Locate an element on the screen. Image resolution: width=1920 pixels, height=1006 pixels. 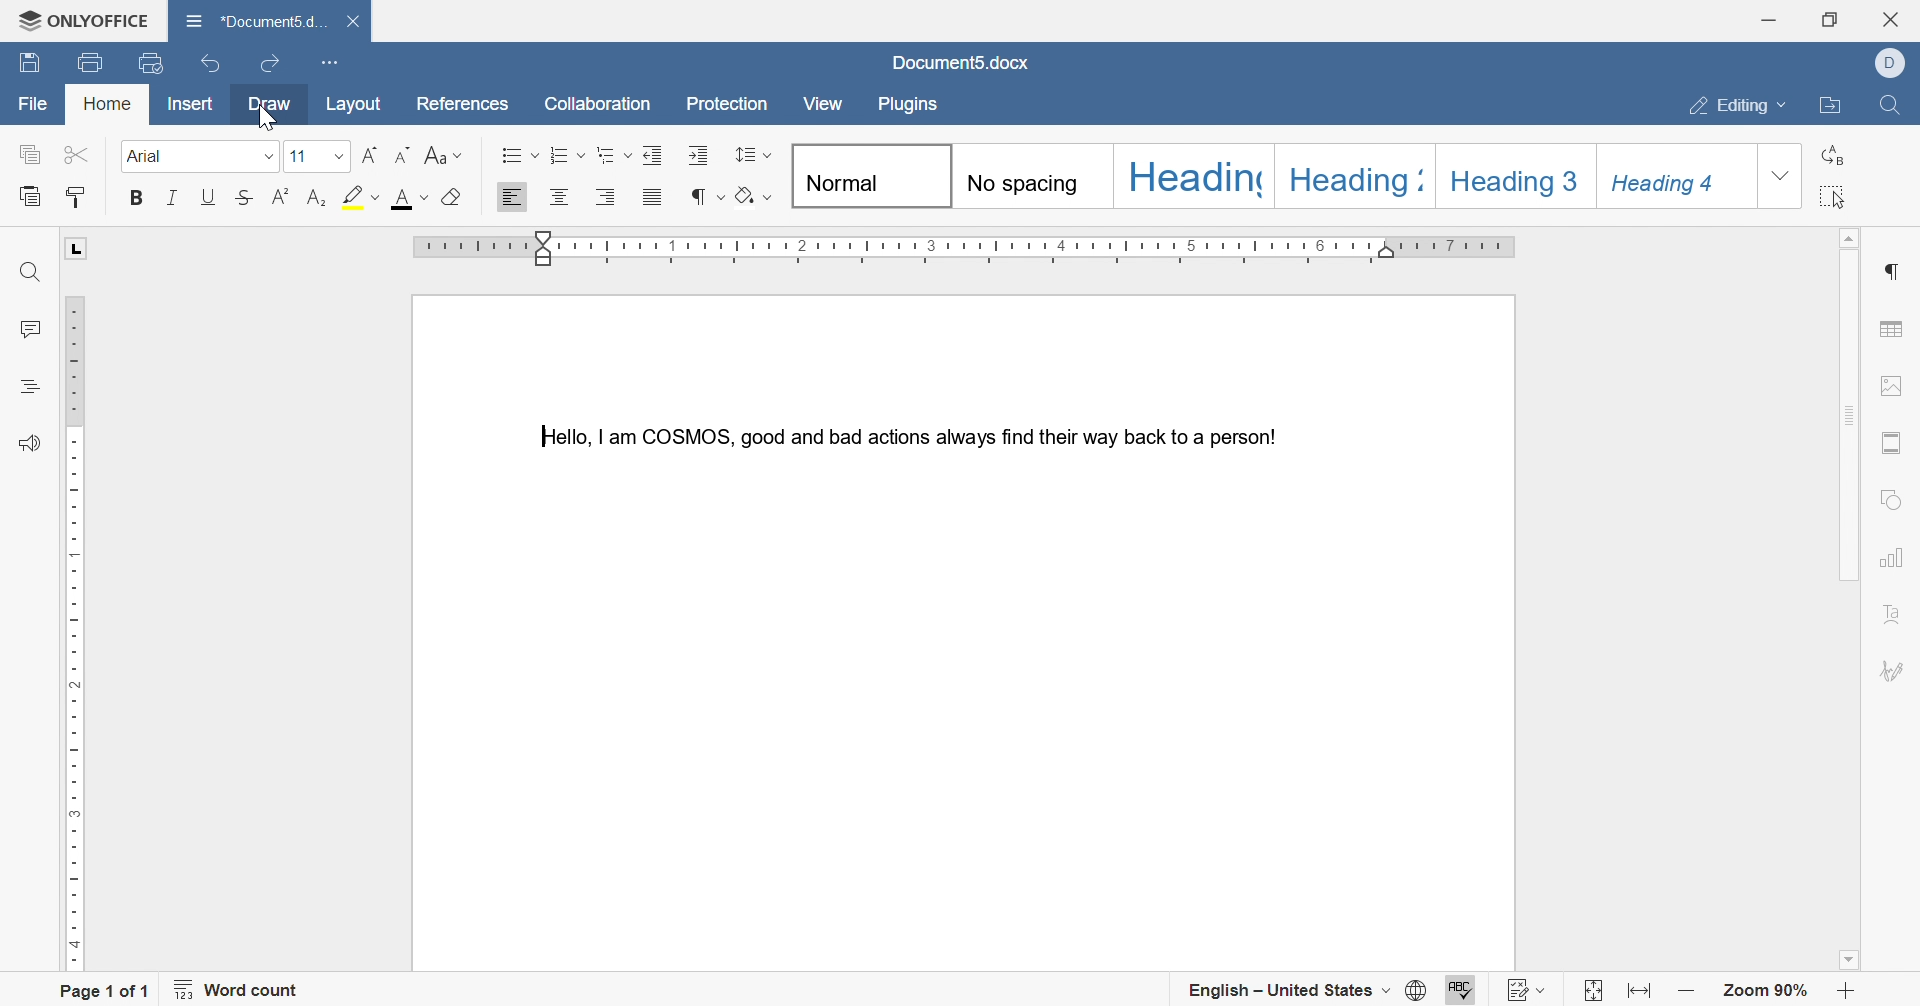
scroll up is located at coordinates (1855, 234).